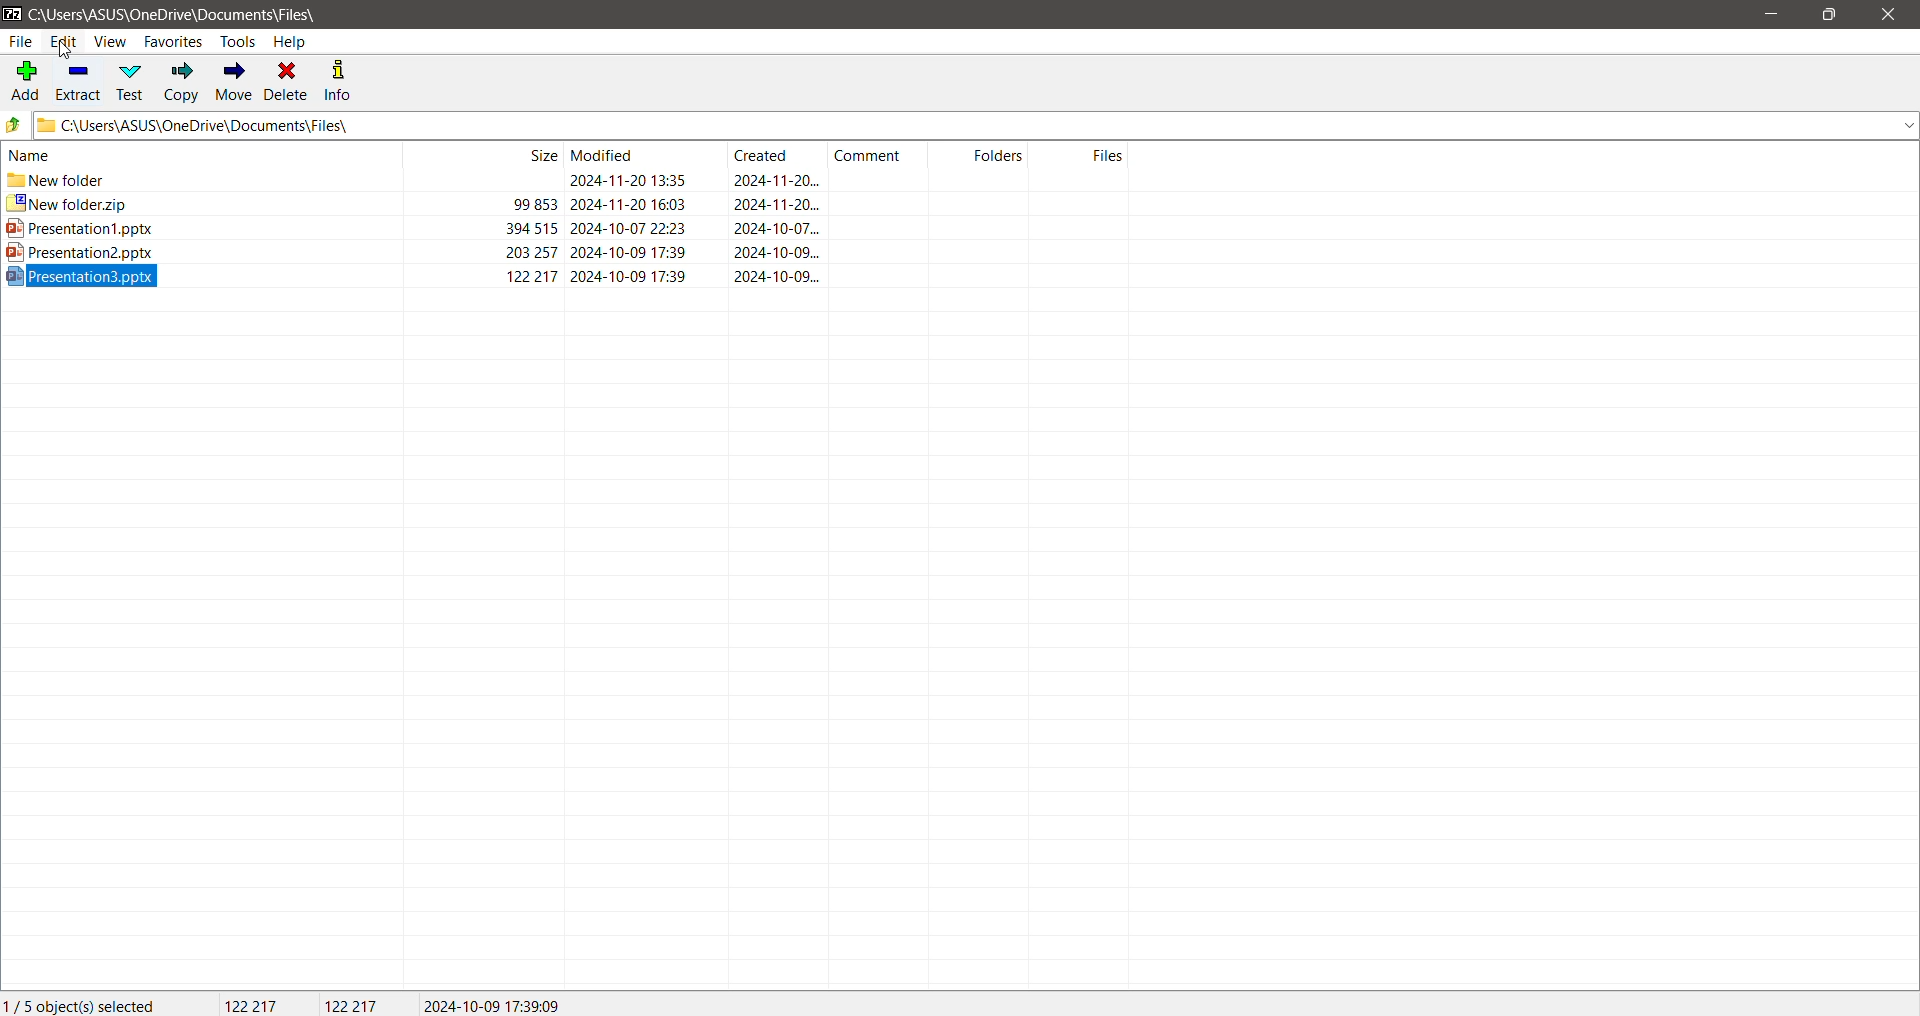 This screenshot has height=1016, width=1920. What do you see at coordinates (566, 205) in the screenshot?
I see `zip folder` at bounding box center [566, 205].